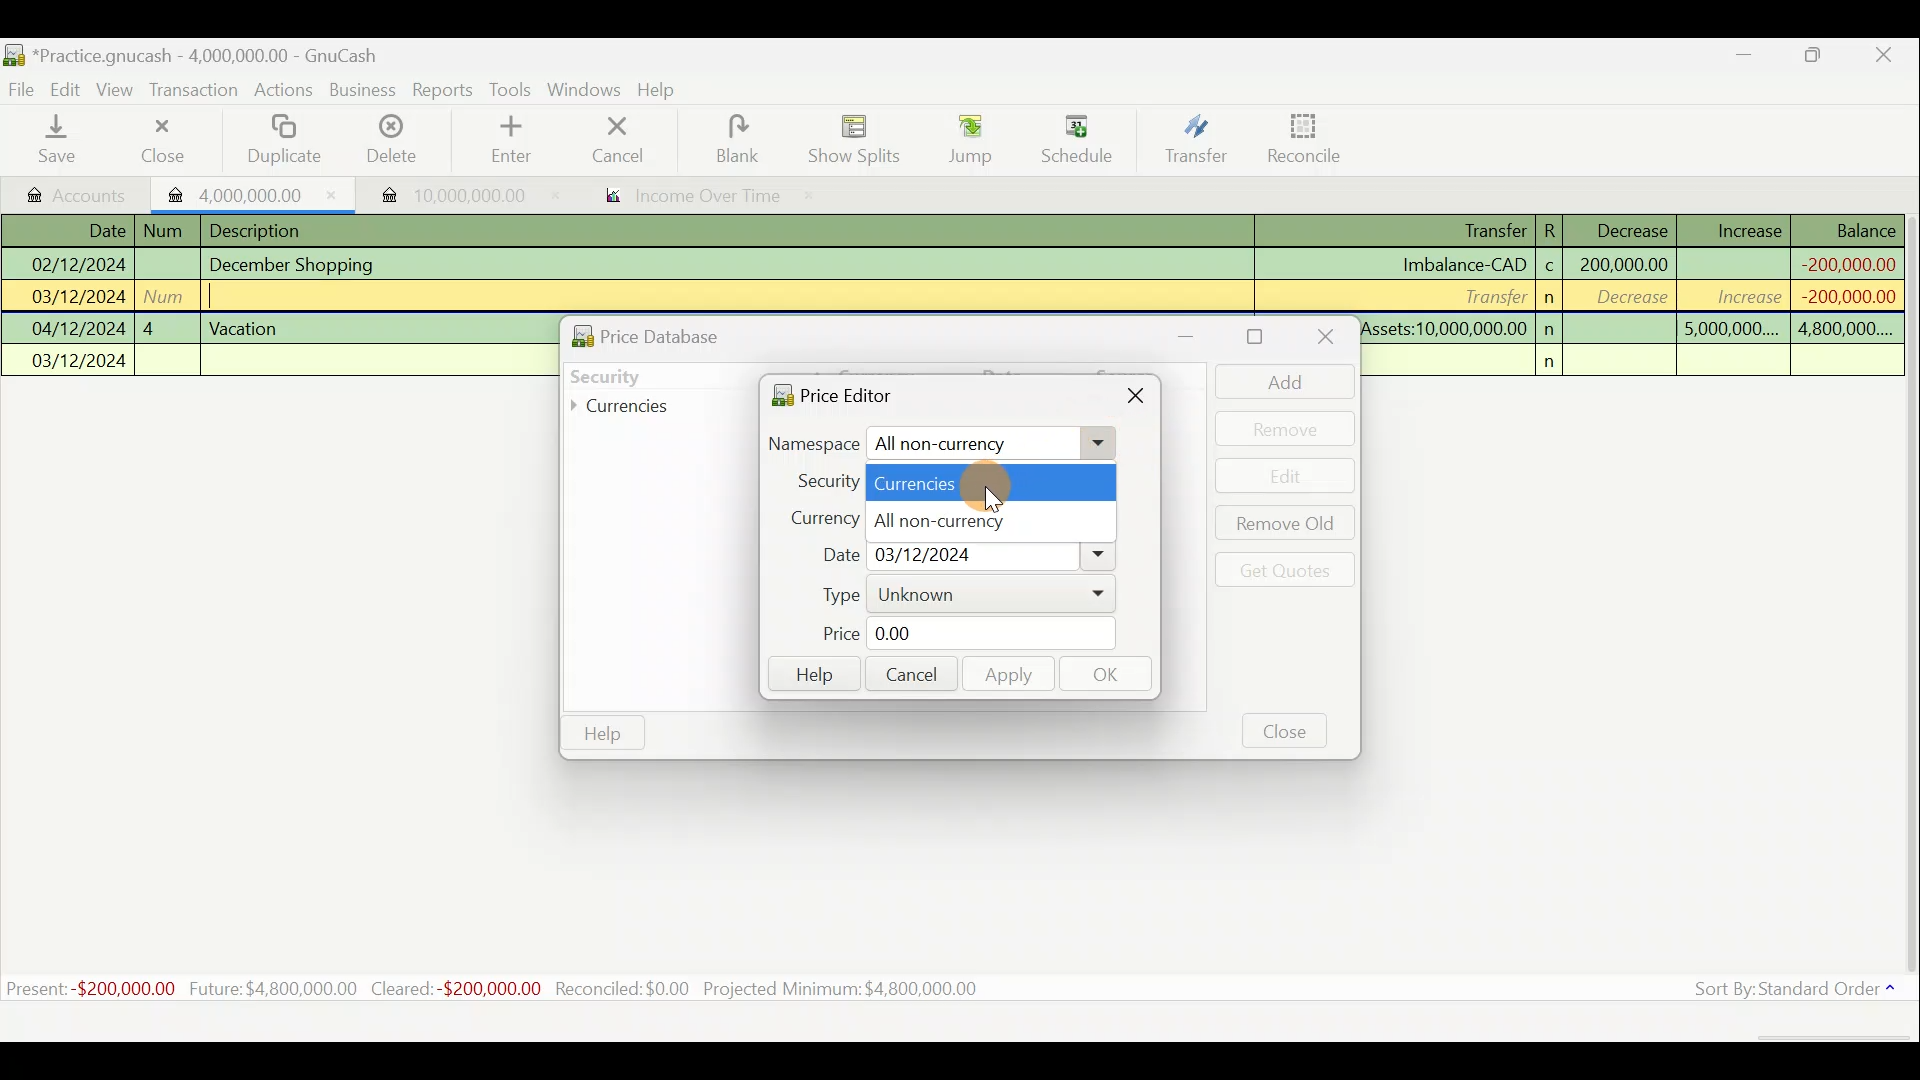 This screenshot has height=1080, width=1920. I want to click on Actions, so click(286, 91).